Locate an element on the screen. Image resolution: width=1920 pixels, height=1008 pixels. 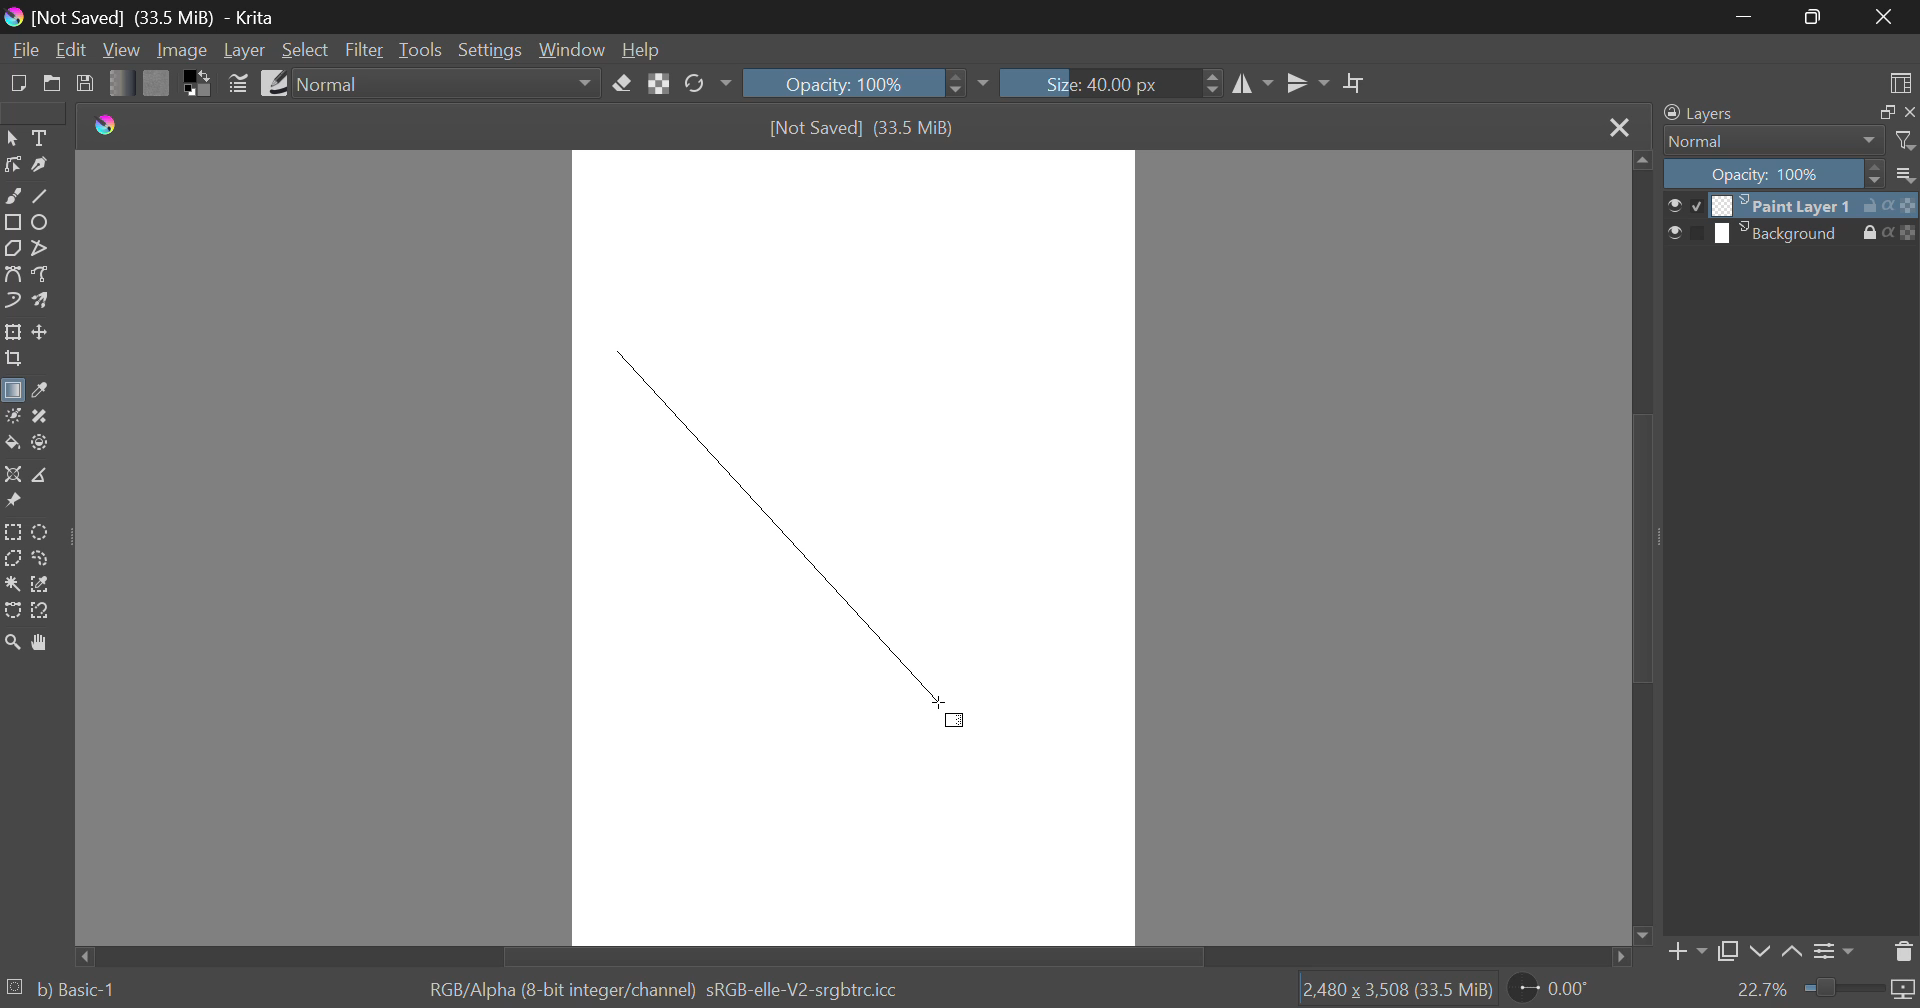
Settings is located at coordinates (488, 50).